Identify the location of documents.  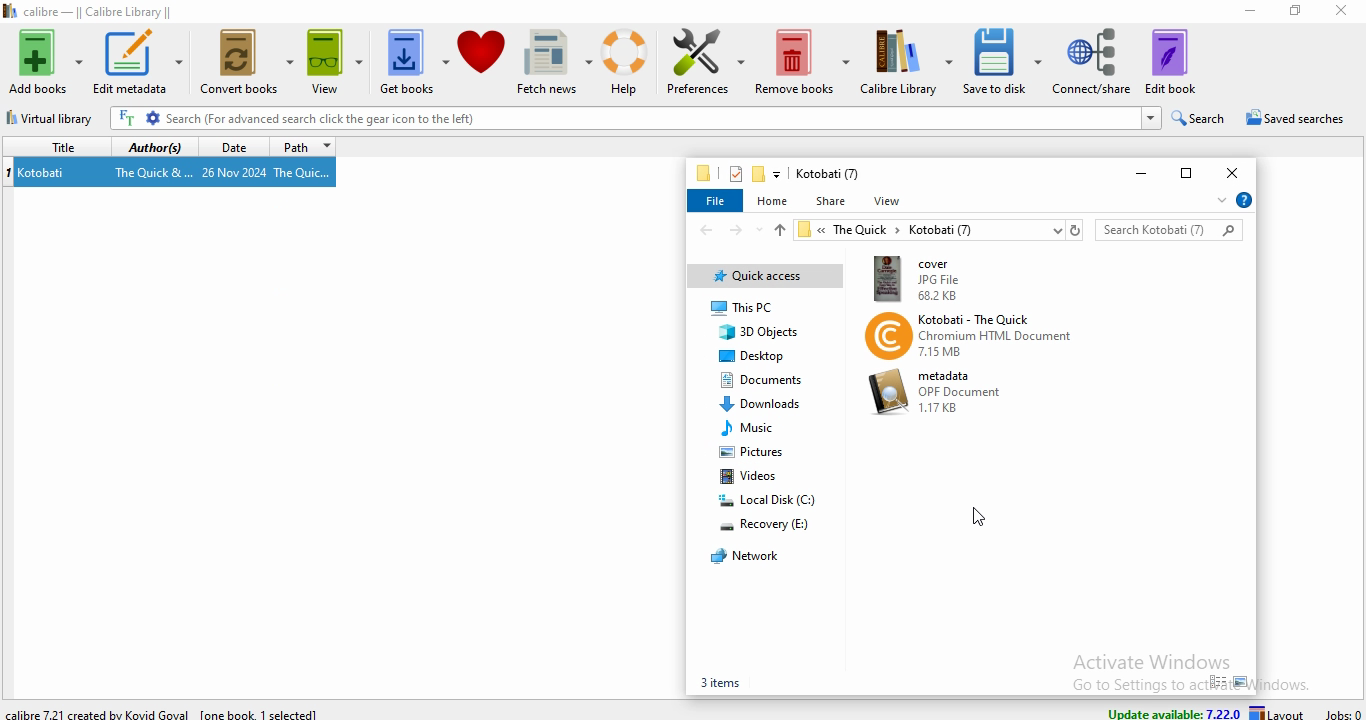
(759, 381).